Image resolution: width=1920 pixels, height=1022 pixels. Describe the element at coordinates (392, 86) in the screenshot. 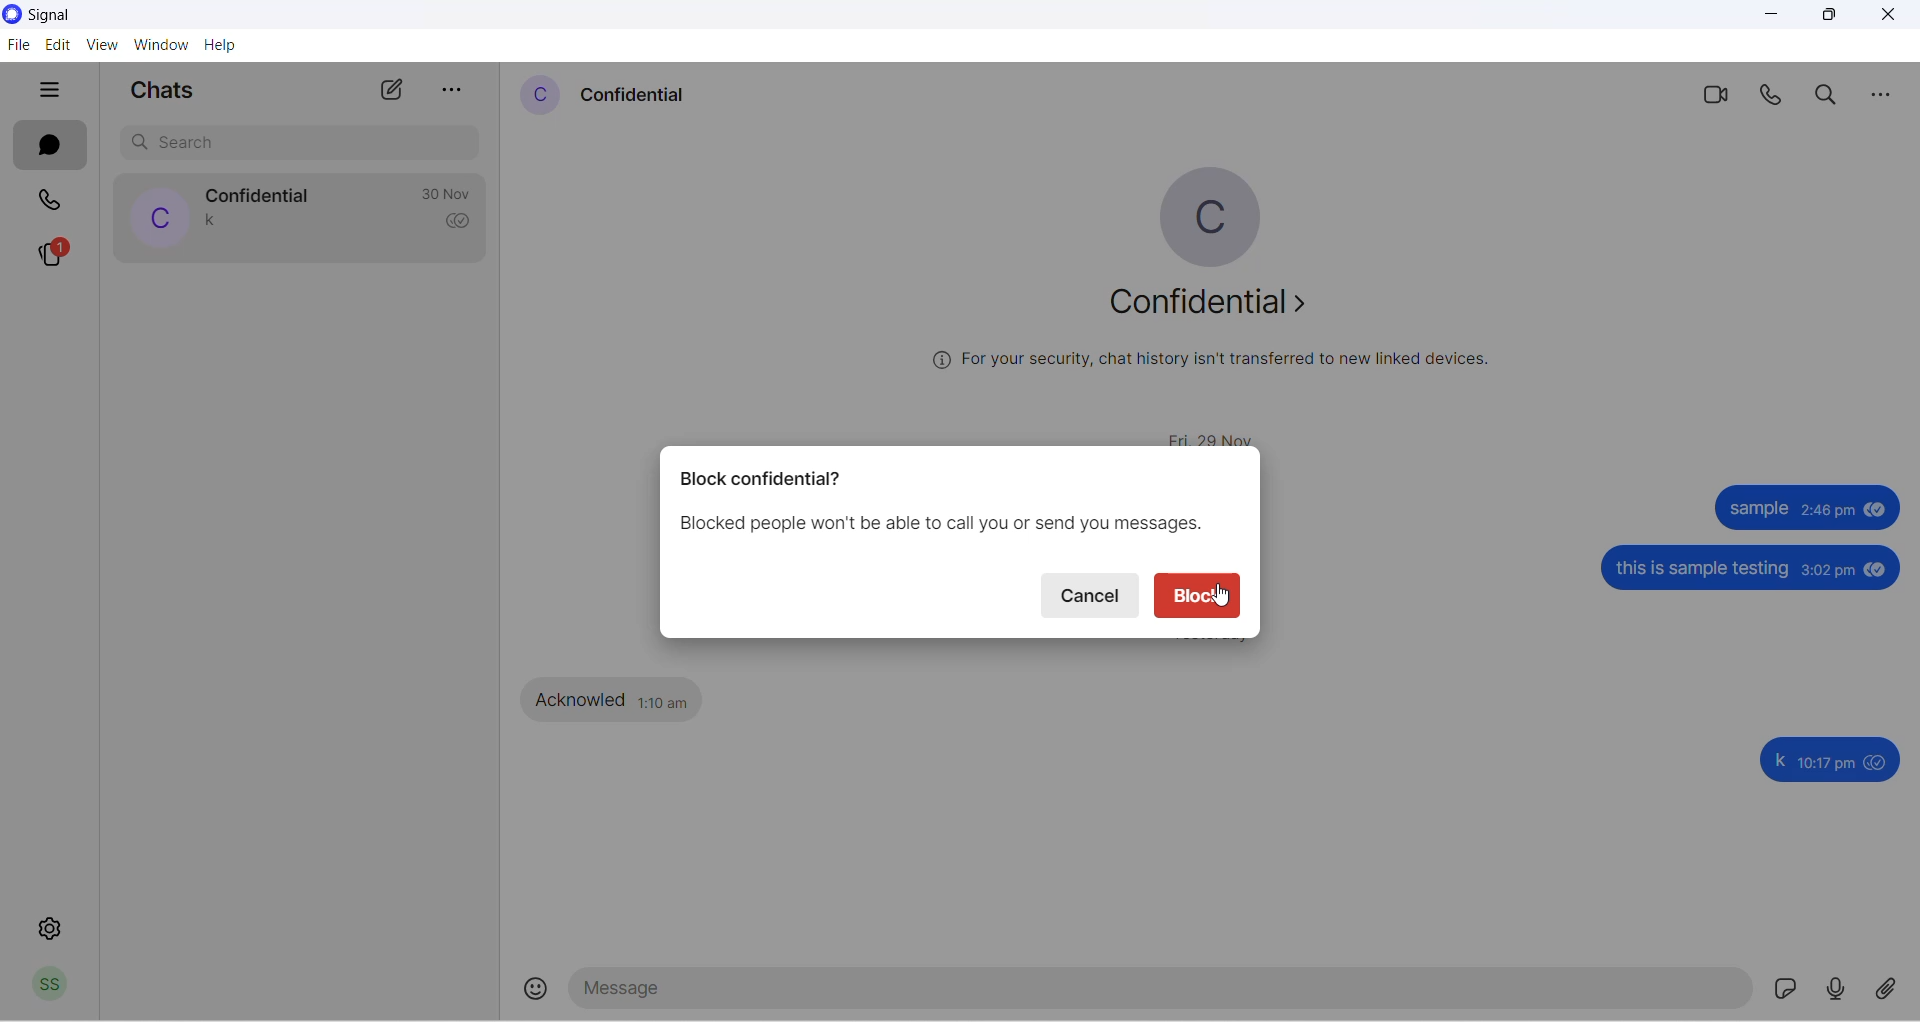

I see `new chats` at that location.